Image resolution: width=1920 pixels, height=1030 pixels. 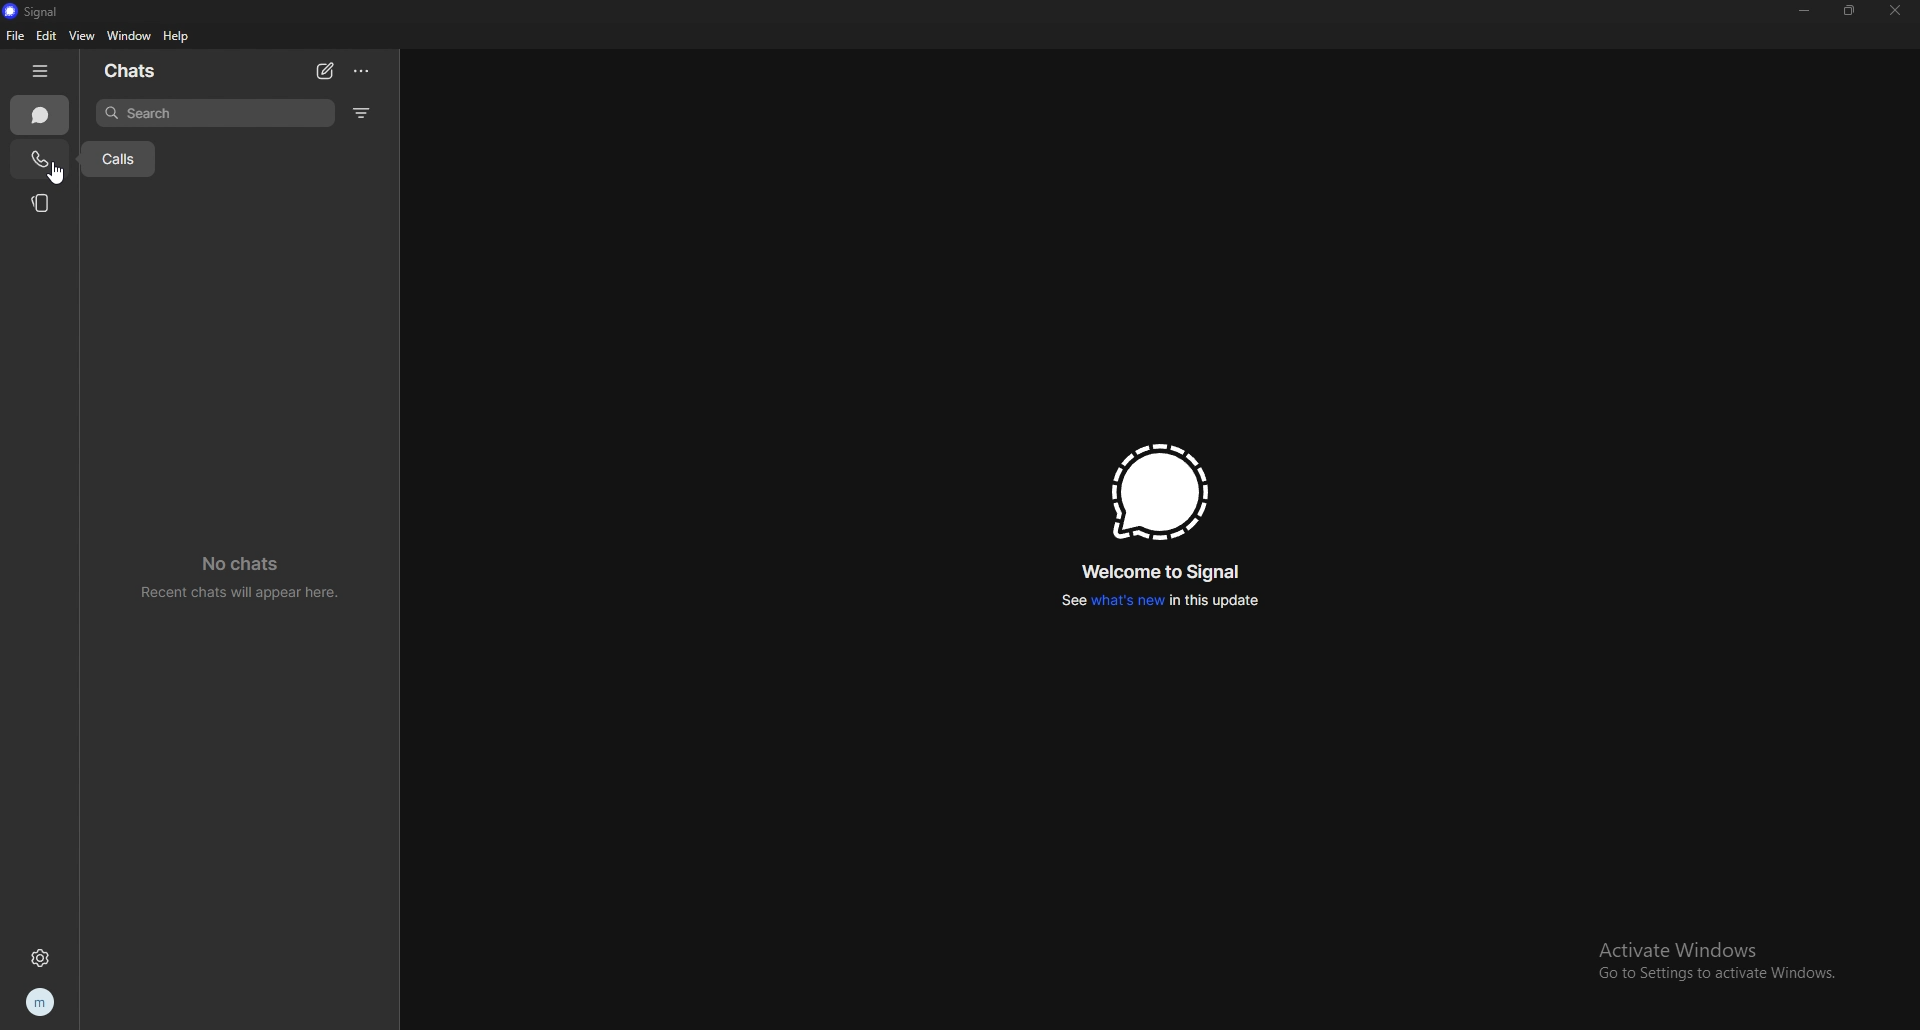 What do you see at coordinates (41, 203) in the screenshot?
I see `stories` at bounding box center [41, 203].